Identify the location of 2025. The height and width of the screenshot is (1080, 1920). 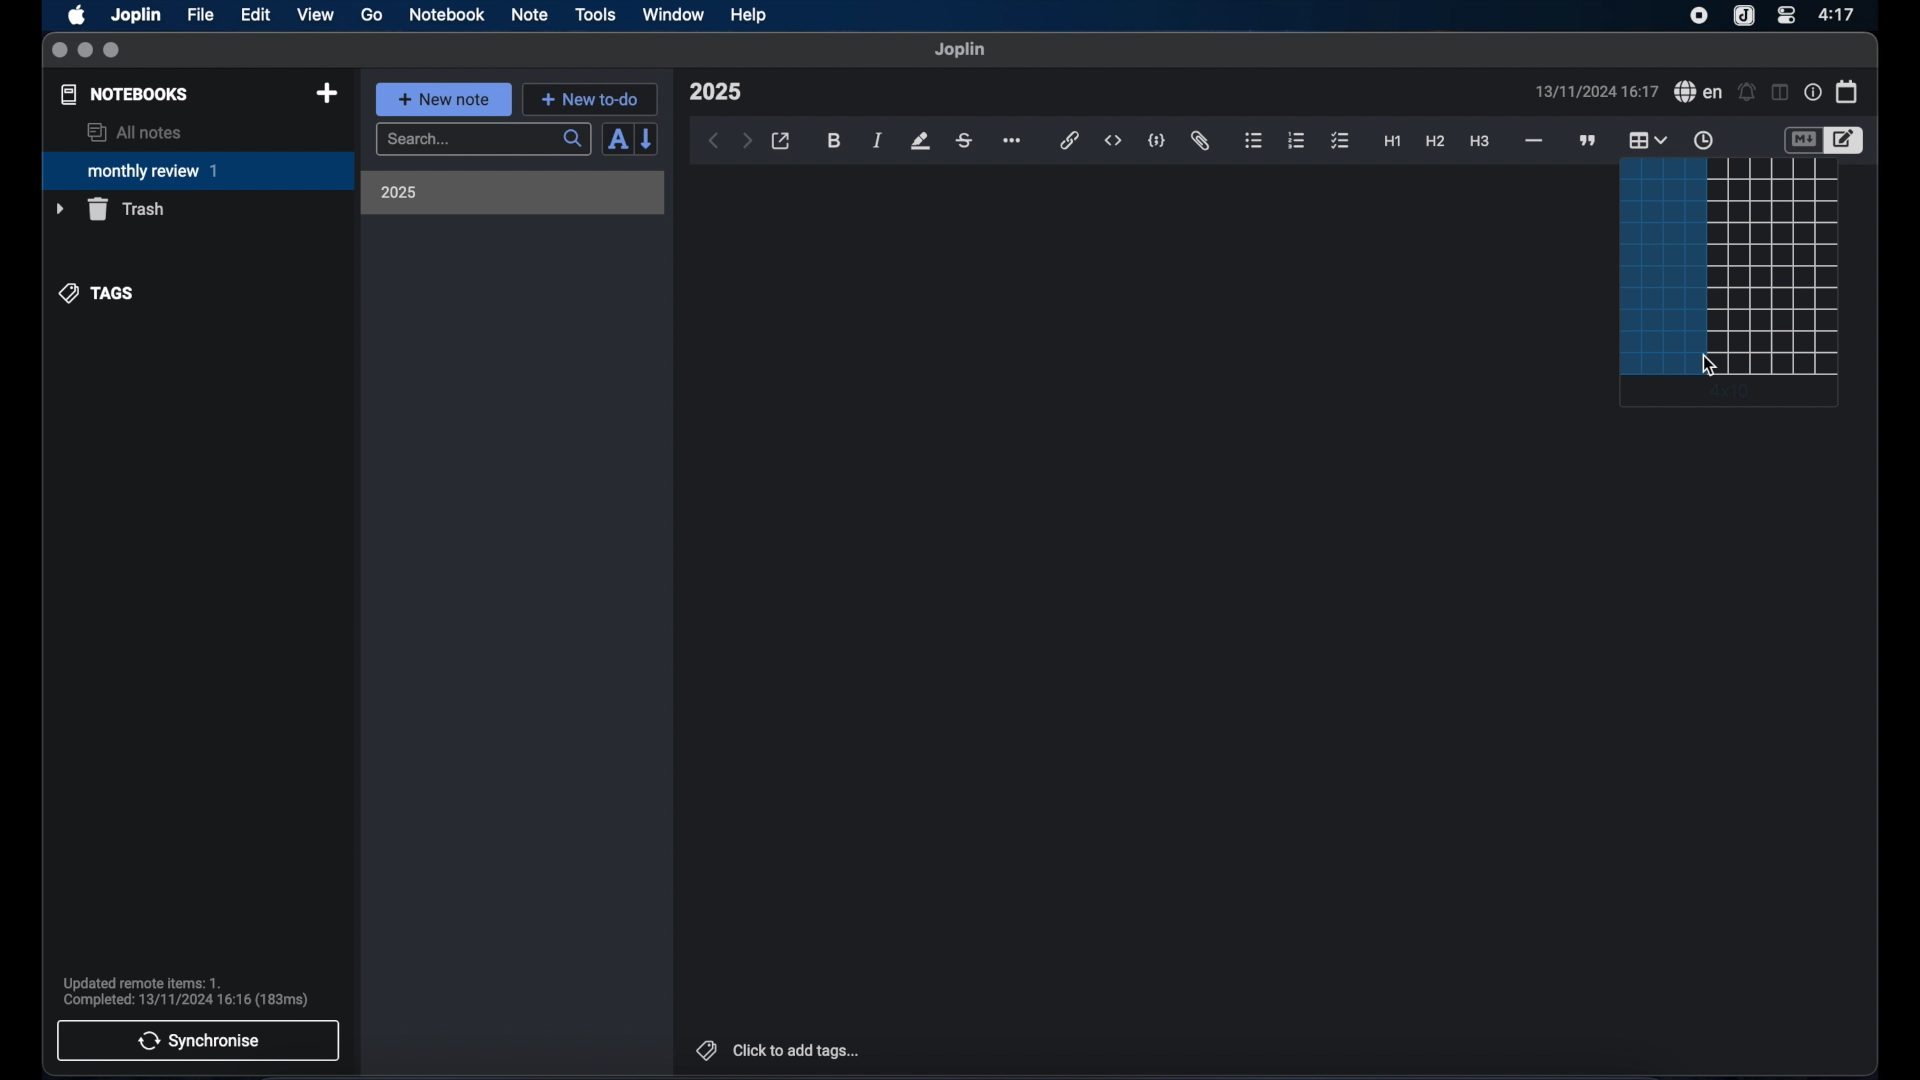
(399, 192).